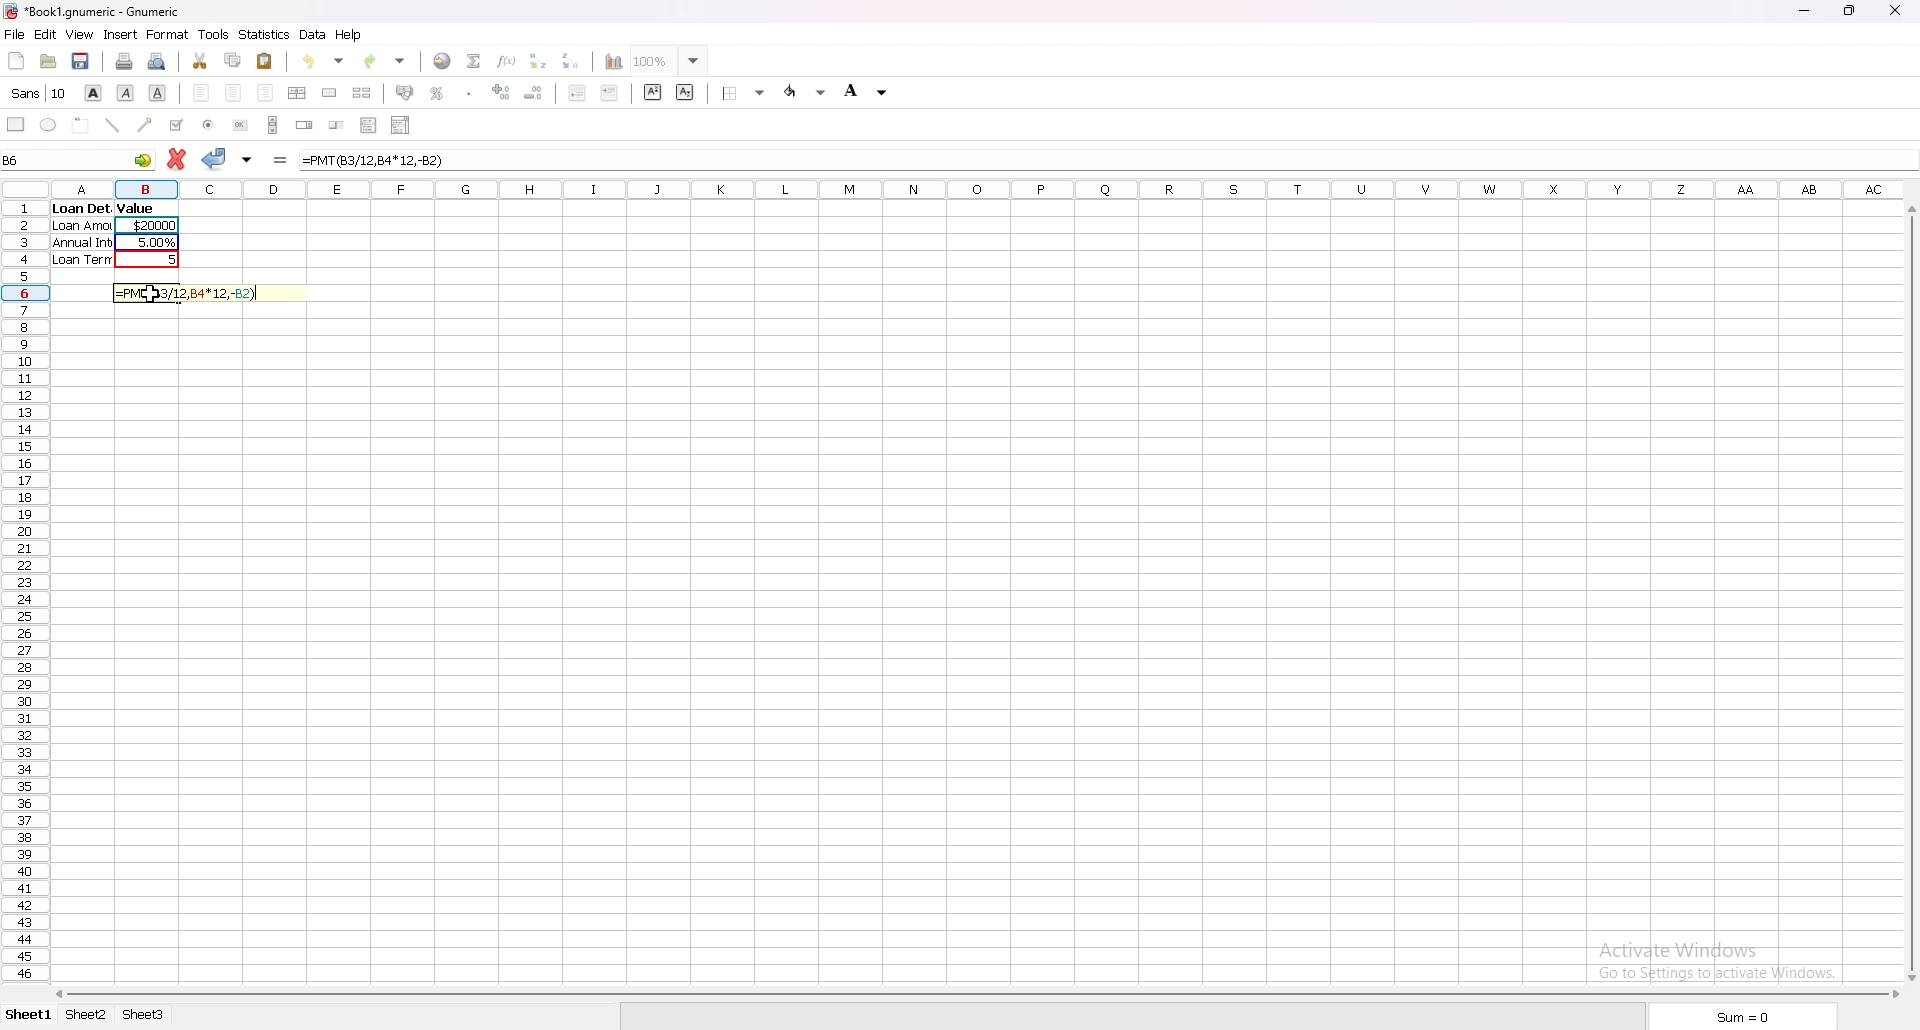 This screenshot has height=1030, width=1920. Describe the element at coordinates (266, 92) in the screenshot. I see `right align` at that location.